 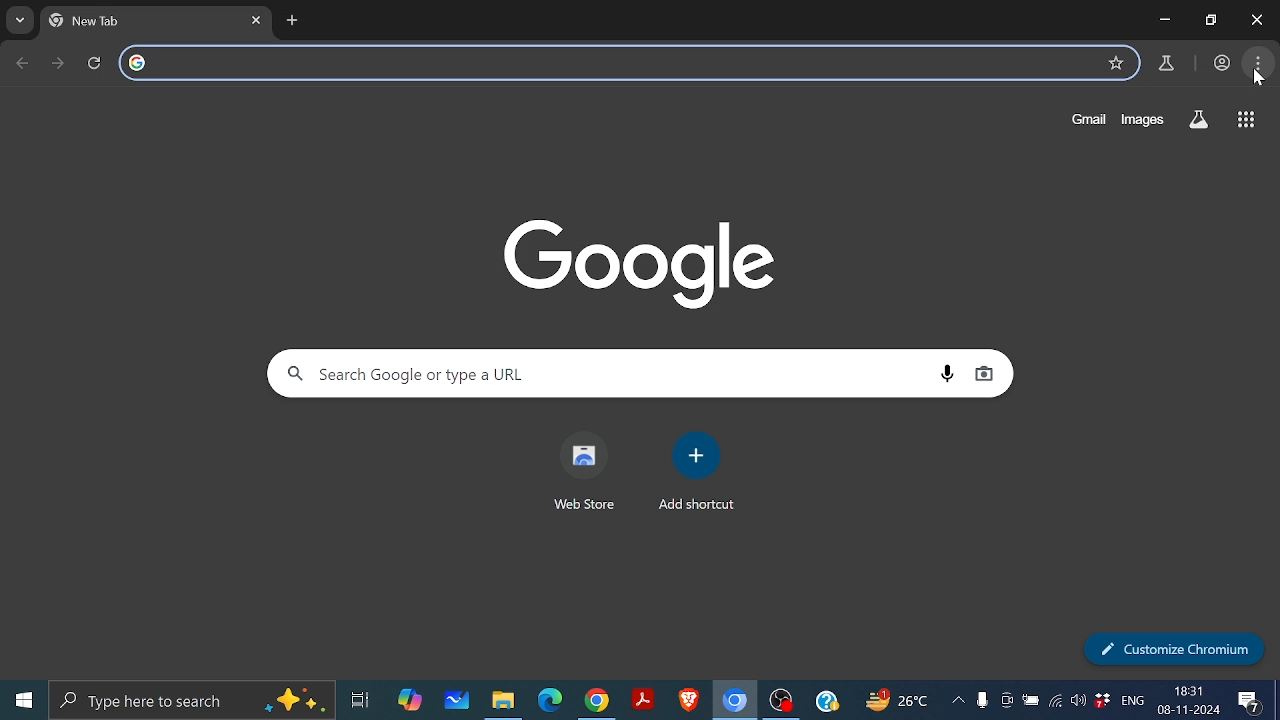 What do you see at coordinates (1174, 649) in the screenshot?
I see `Customize chromium` at bounding box center [1174, 649].